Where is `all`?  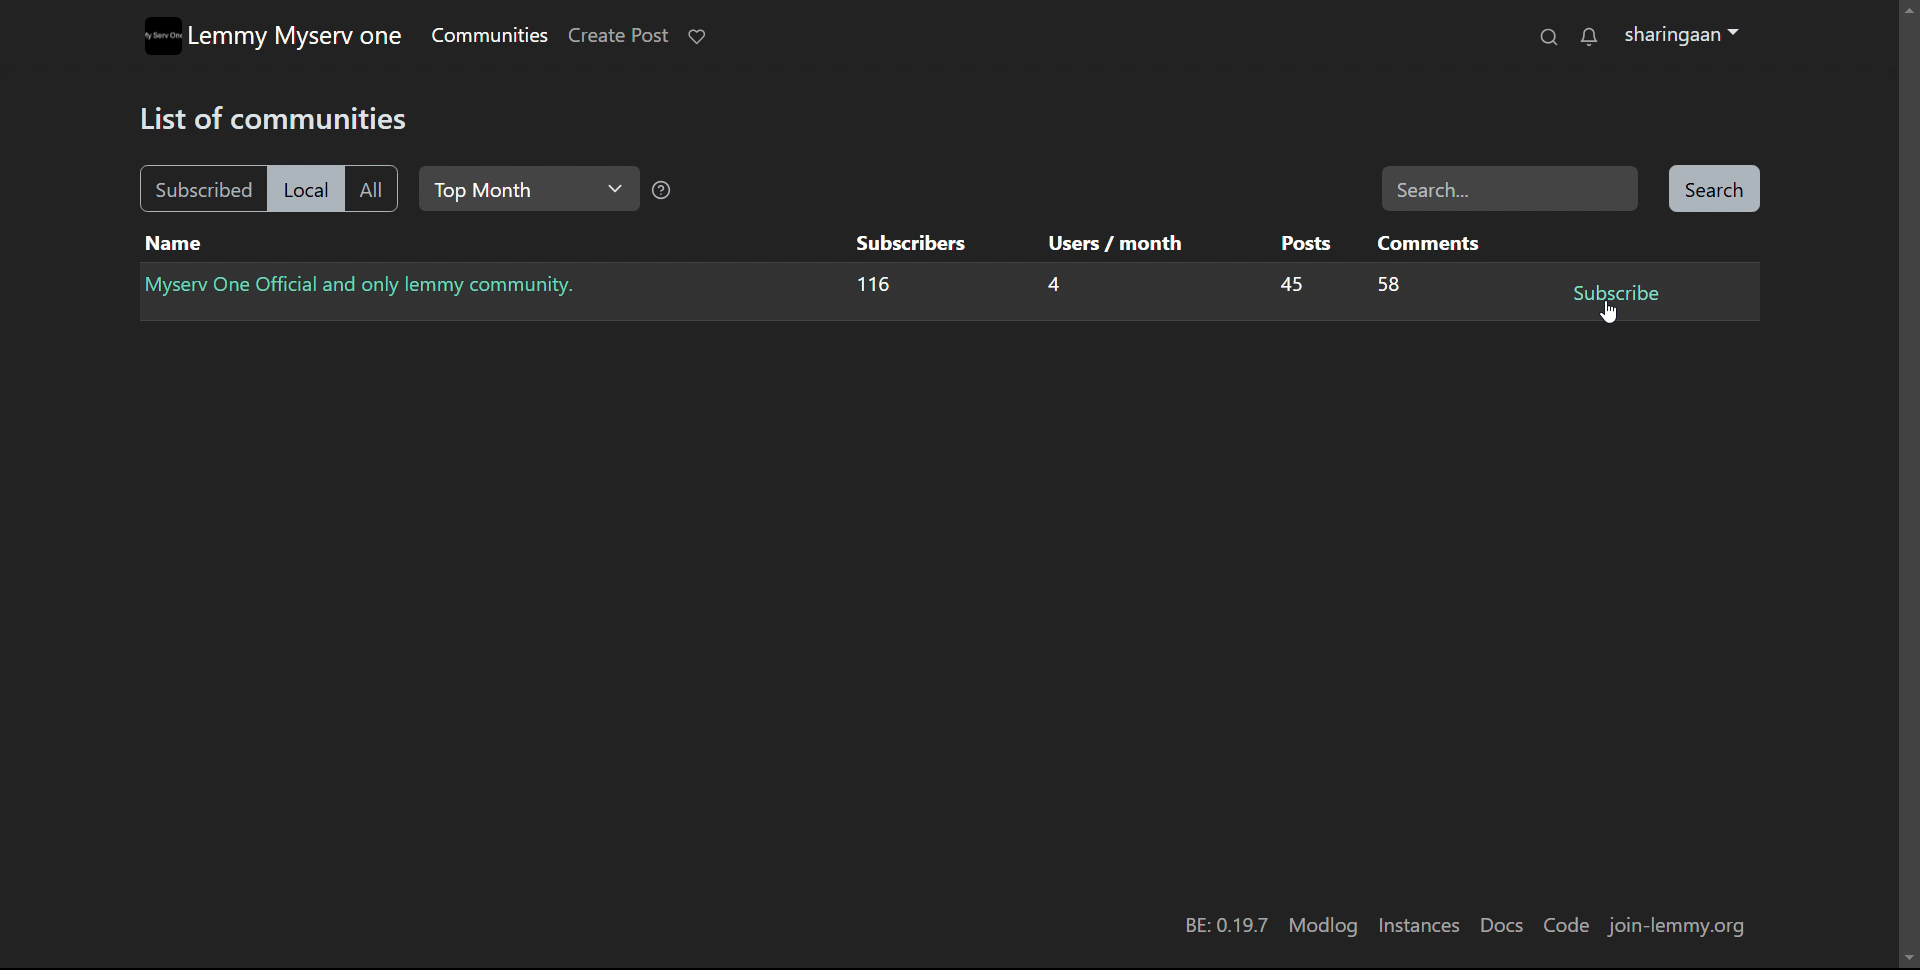
all is located at coordinates (371, 190).